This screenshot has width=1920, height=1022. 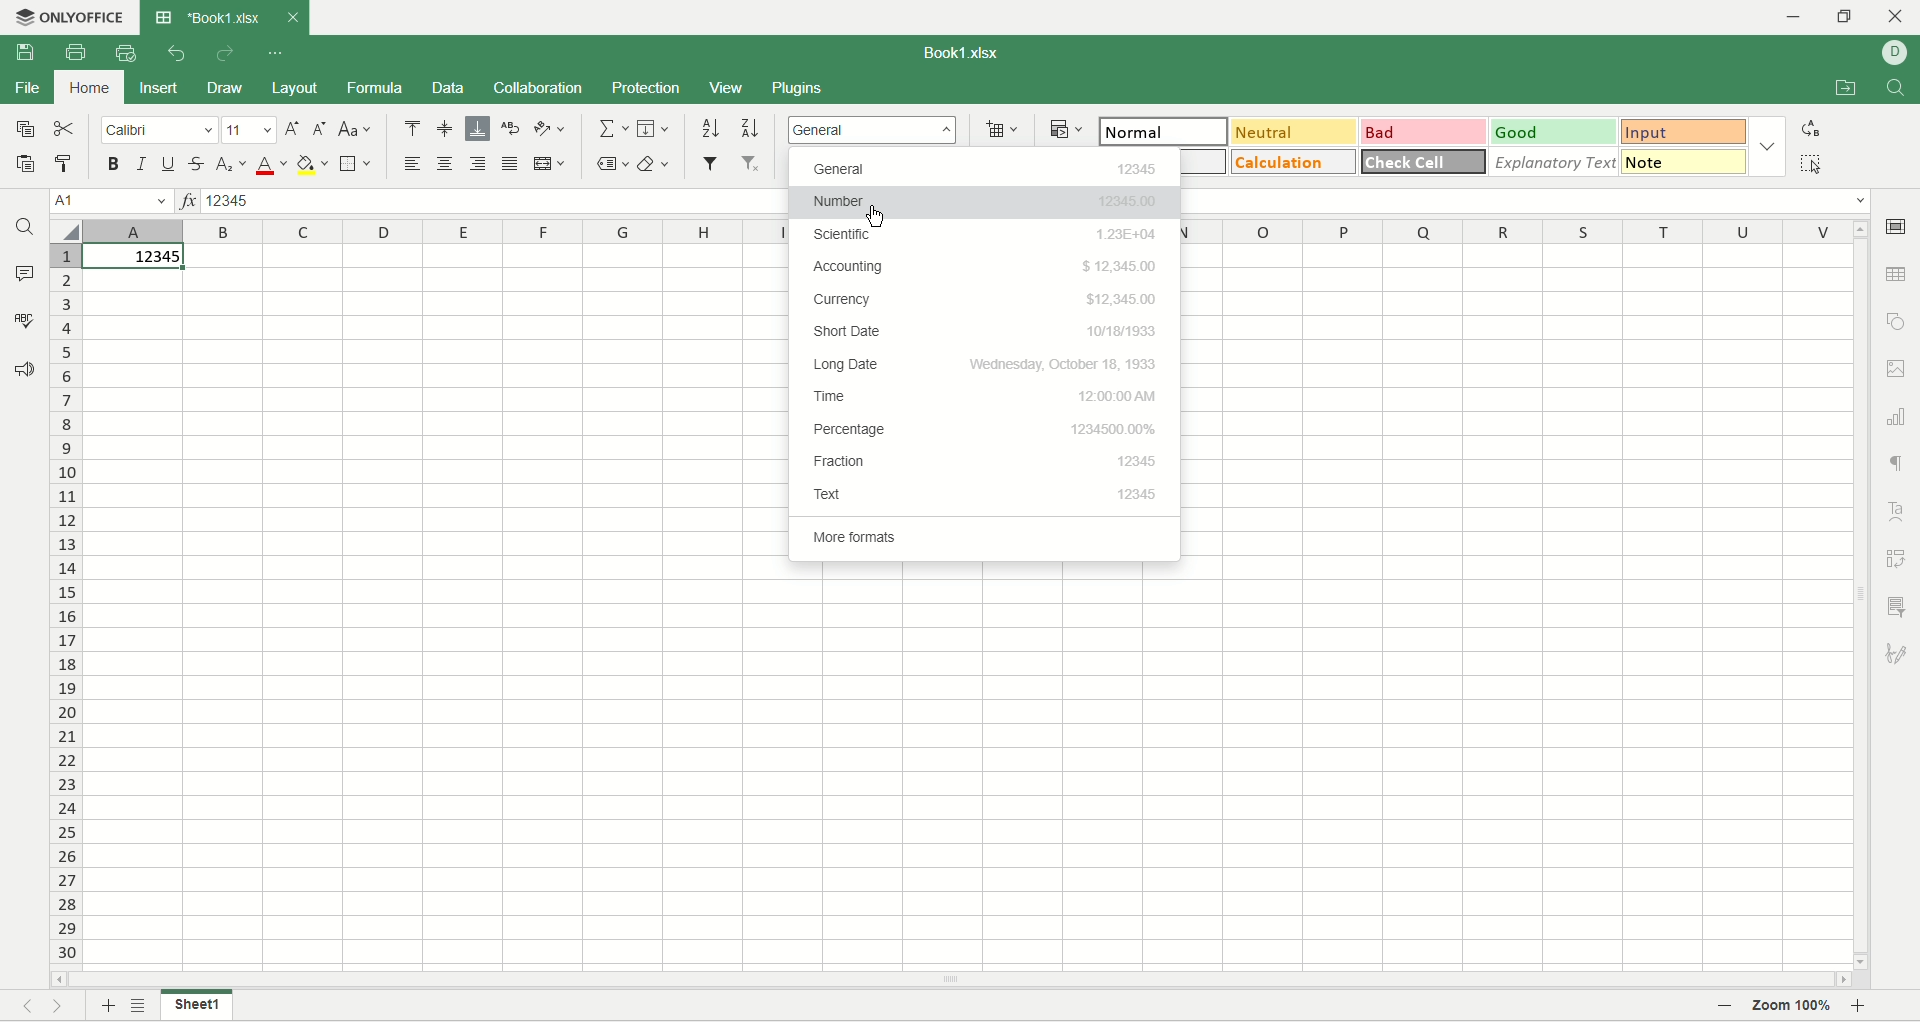 I want to click on align below, so click(x=477, y=130).